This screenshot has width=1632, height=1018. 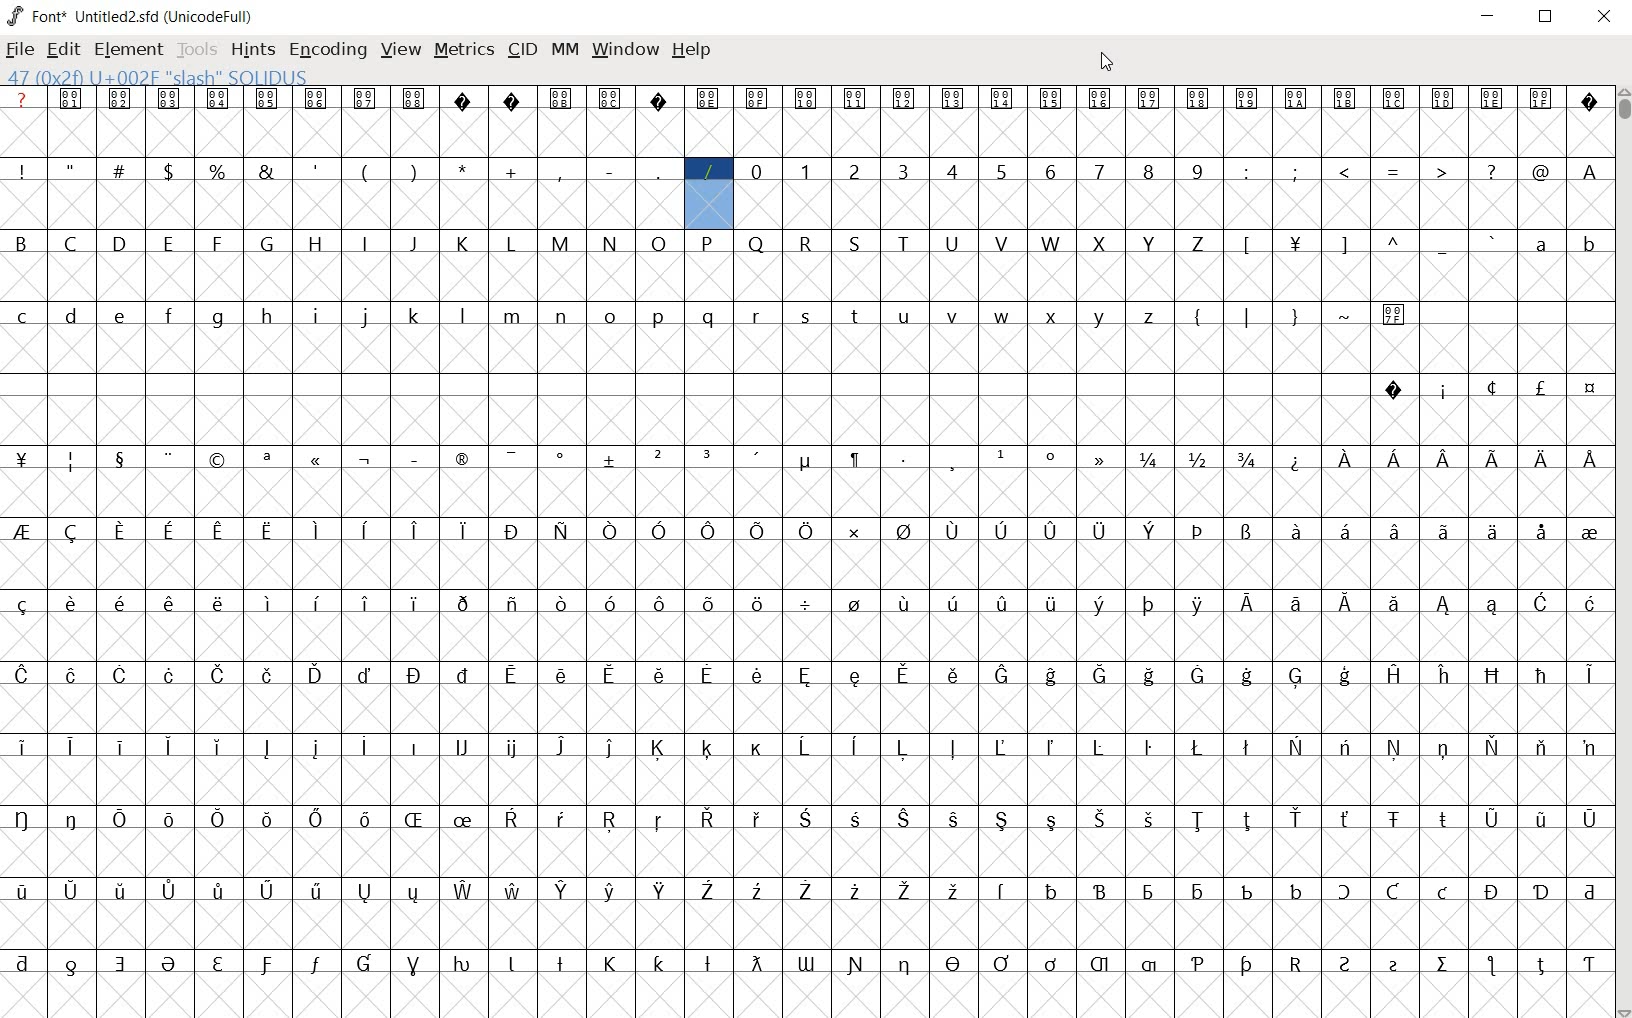 What do you see at coordinates (119, 819) in the screenshot?
I see `glyph` at bounding box center [119, 819].